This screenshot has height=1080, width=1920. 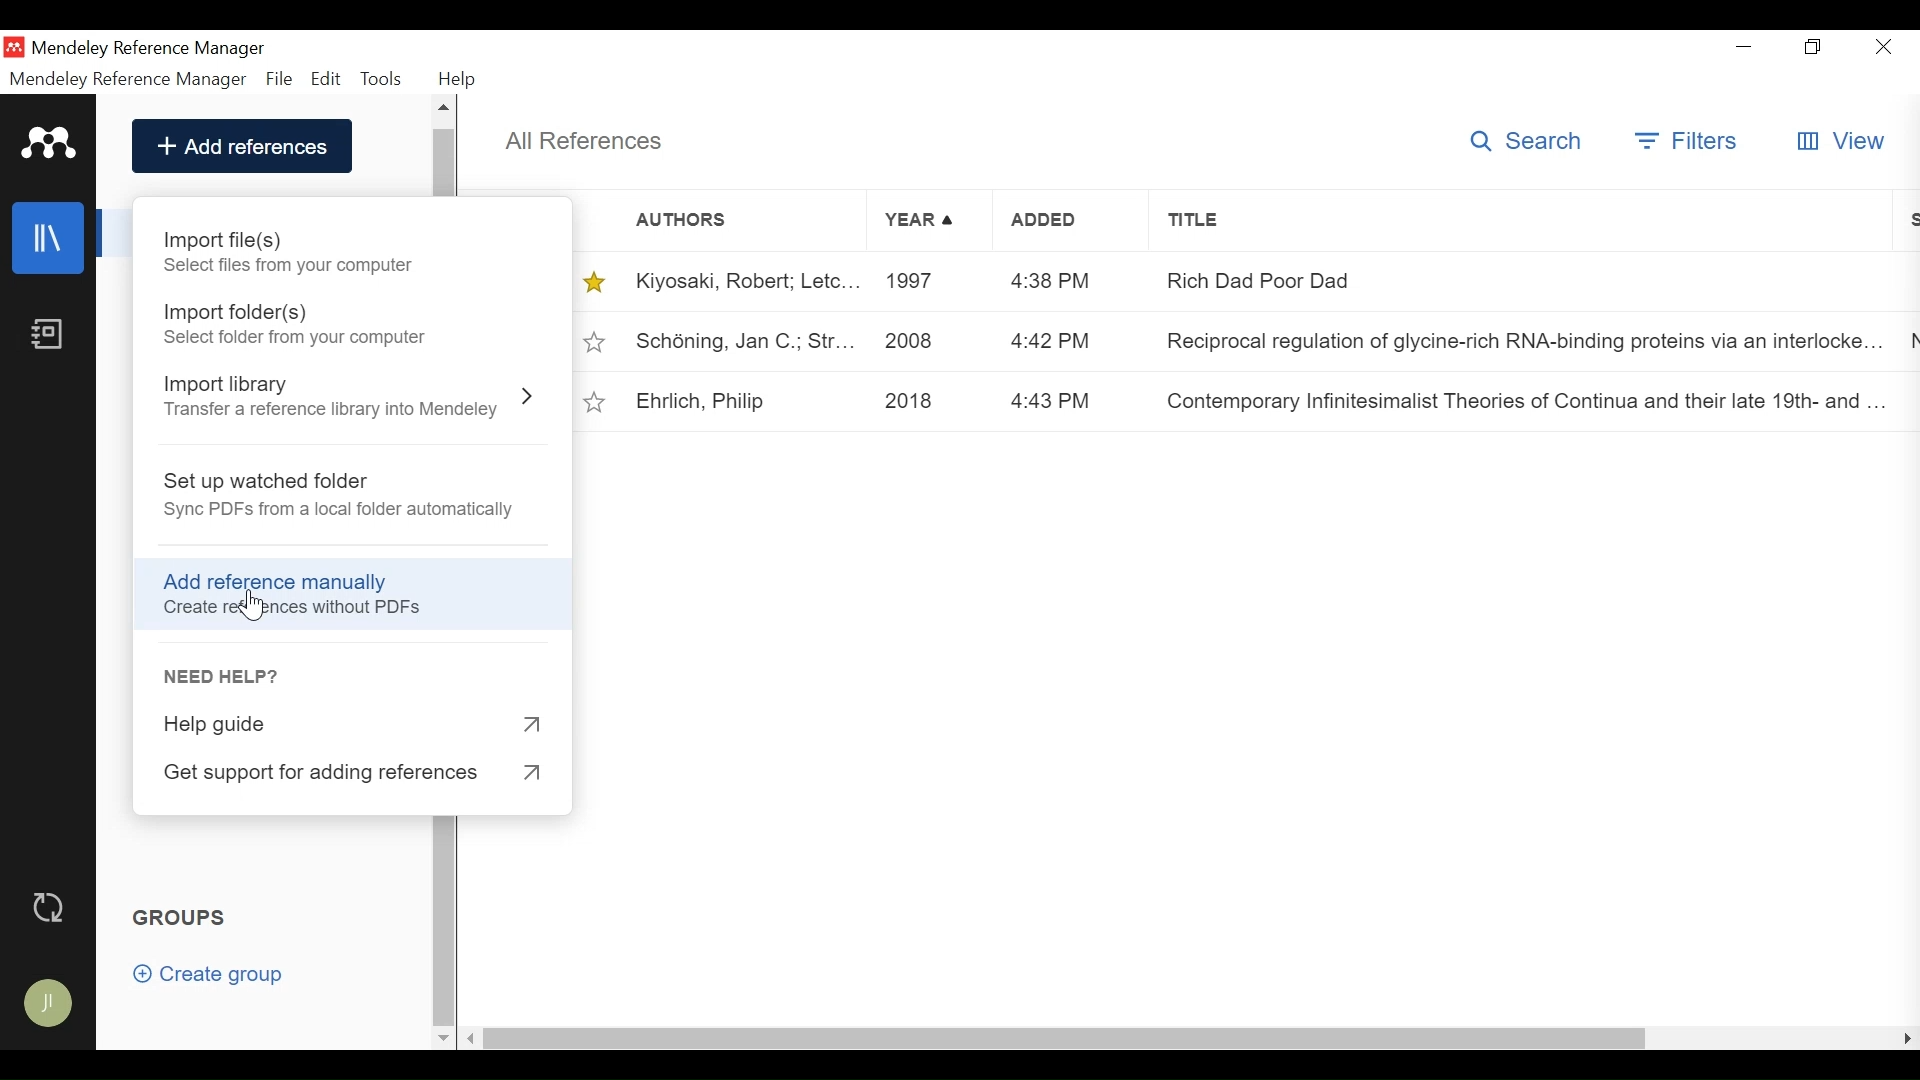 What do you see at coordinates (1811, 48) in the screenshot?
I see `Restore` at bounding box center [1811, 48].